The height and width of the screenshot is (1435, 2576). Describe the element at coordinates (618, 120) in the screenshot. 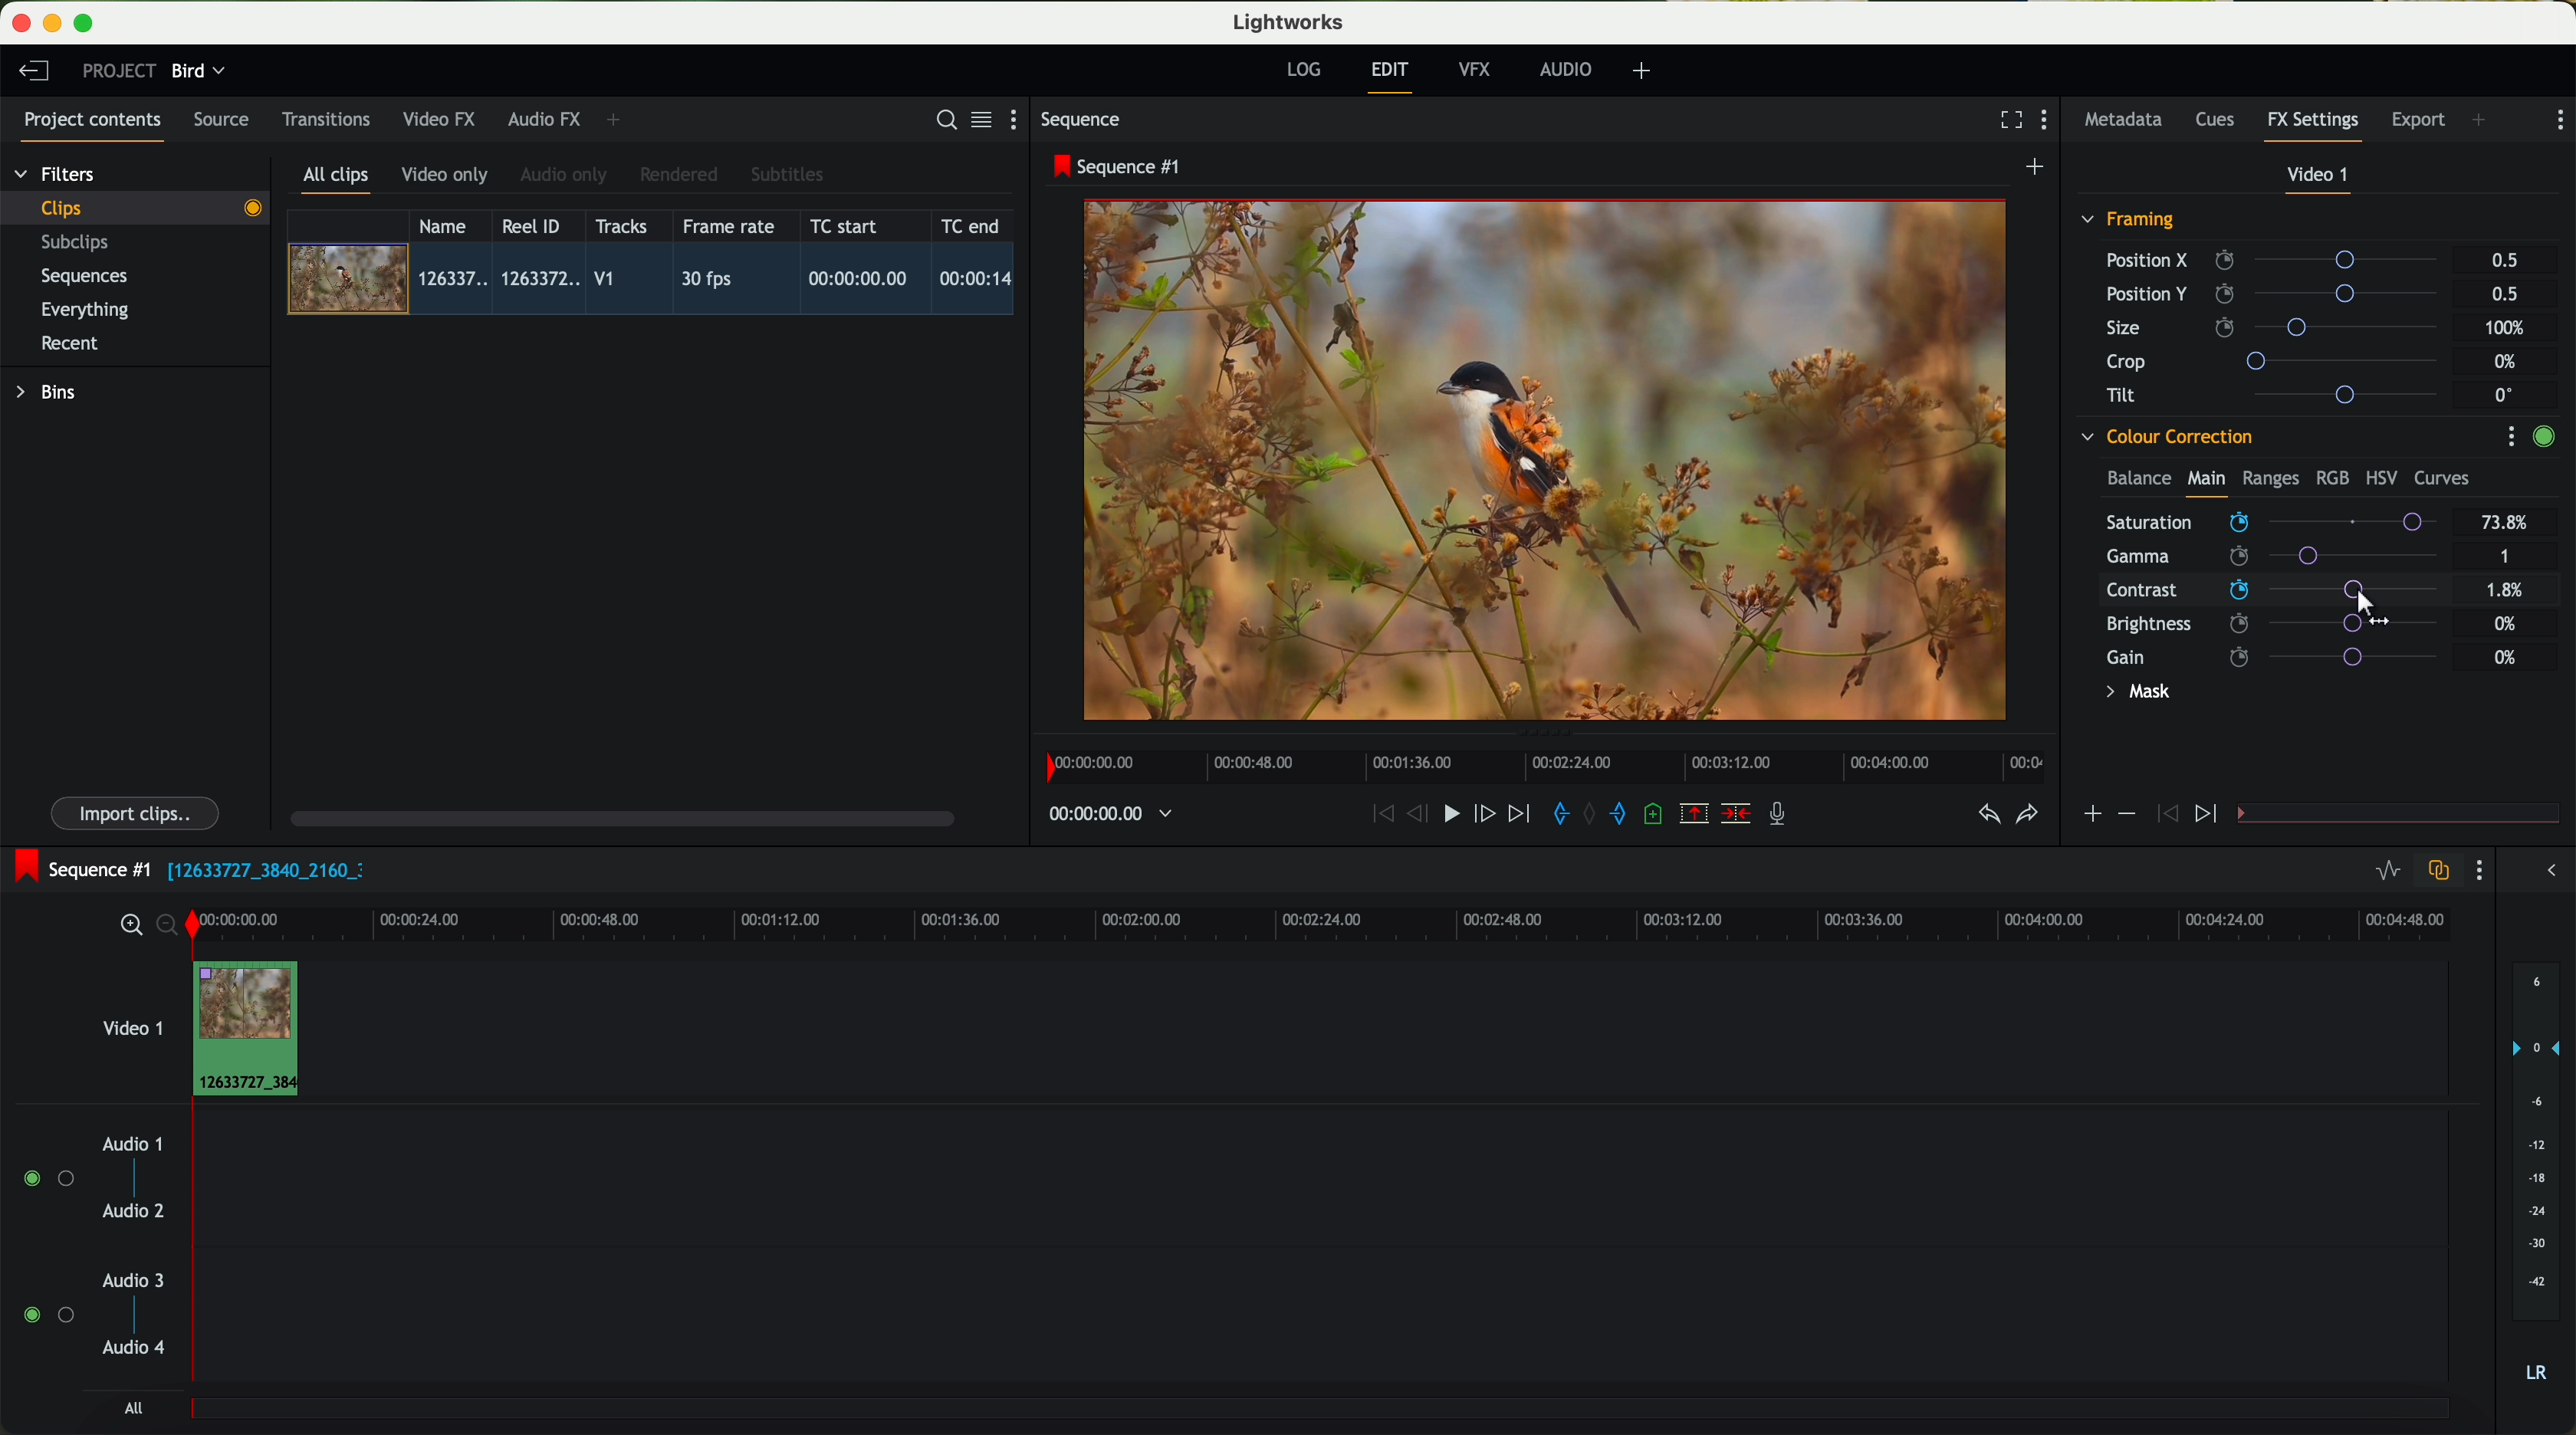

I see `add panel` at that location.